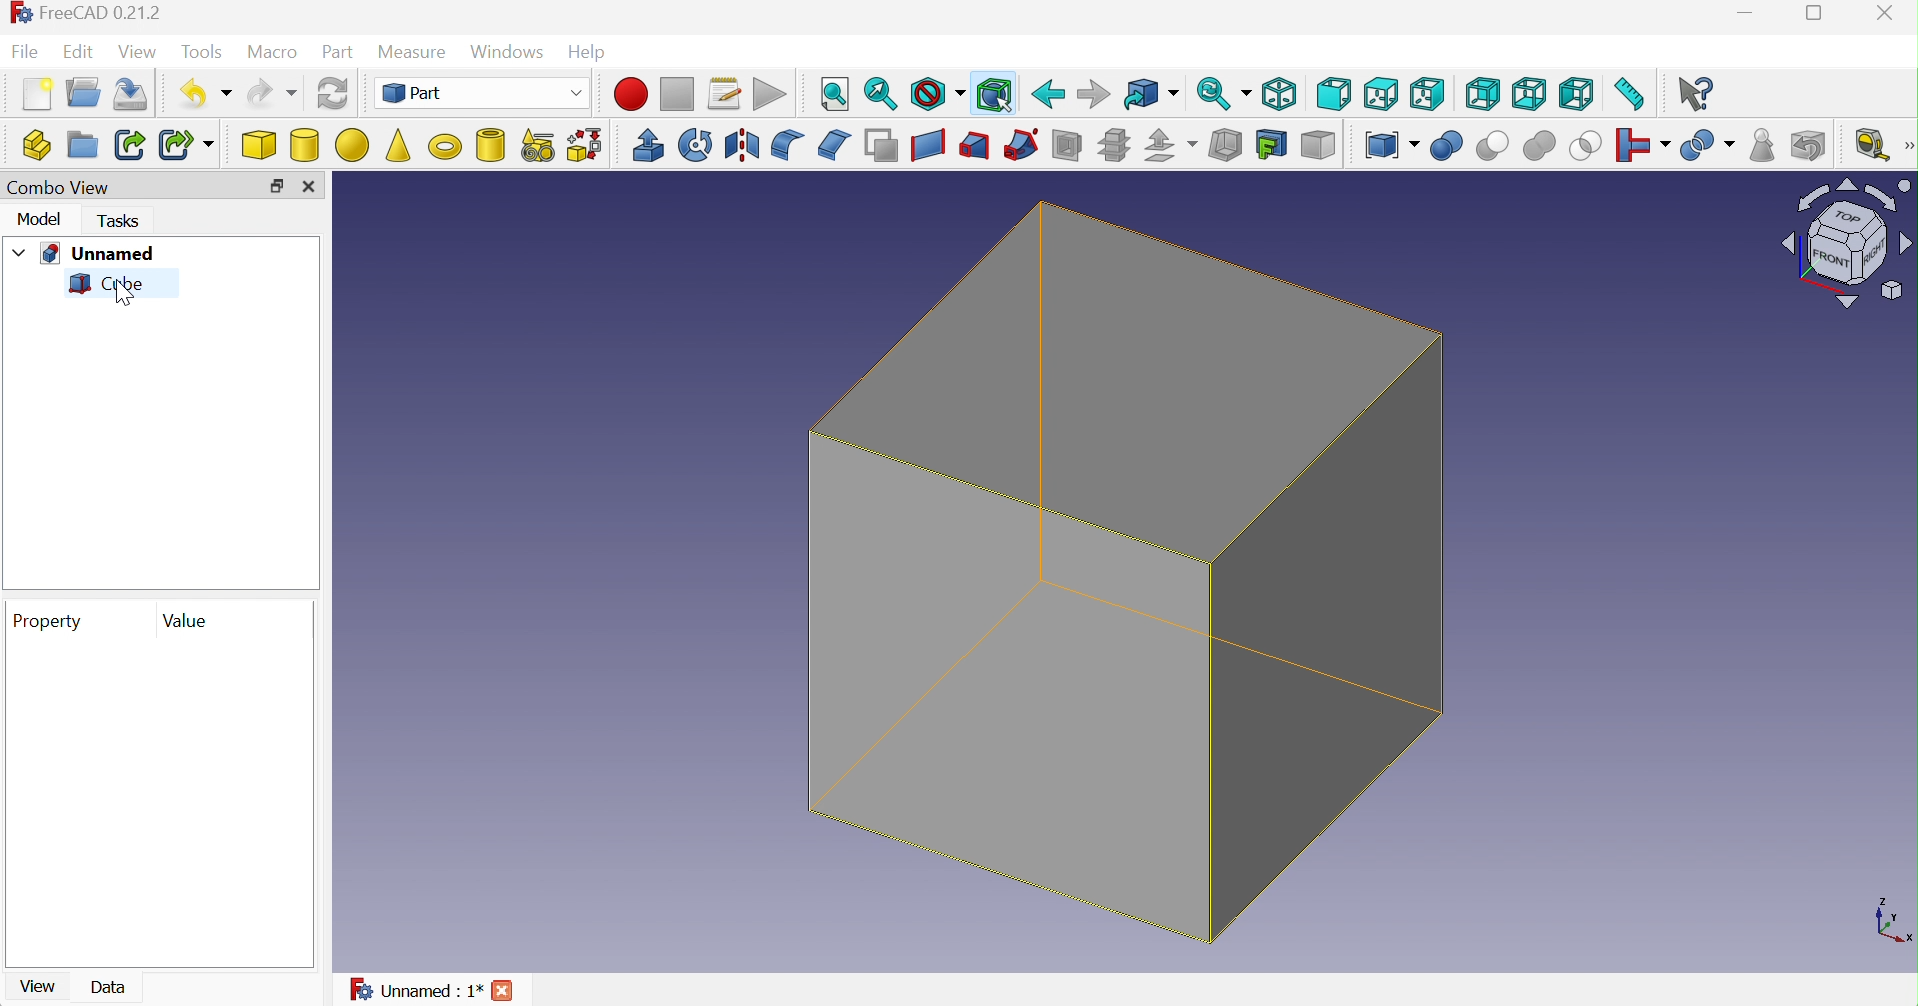 This screenshot has width=1918, height=1006. I want to click on Thickness, so click(1225, 149).